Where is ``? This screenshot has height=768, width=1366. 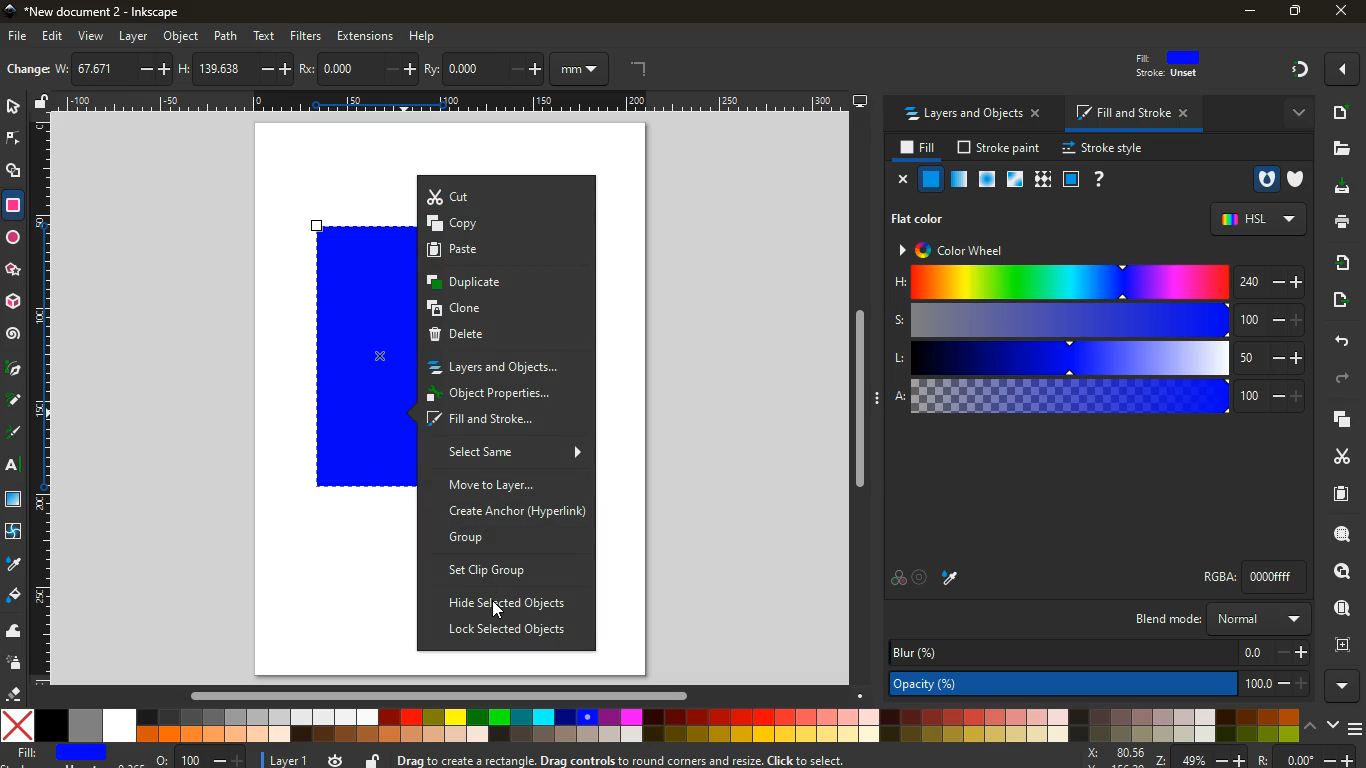
 is located at coordinates (13, 269).